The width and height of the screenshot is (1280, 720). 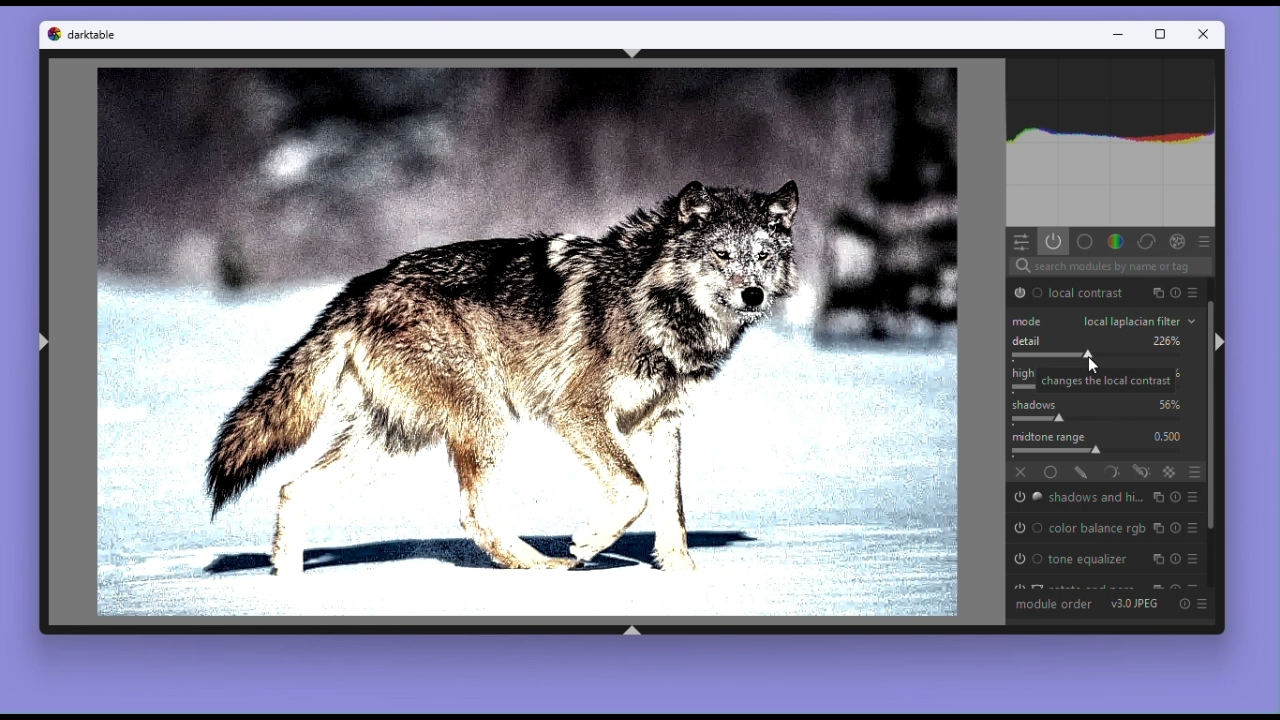 I want to click on darktable logo, so click(x=55, y=35).